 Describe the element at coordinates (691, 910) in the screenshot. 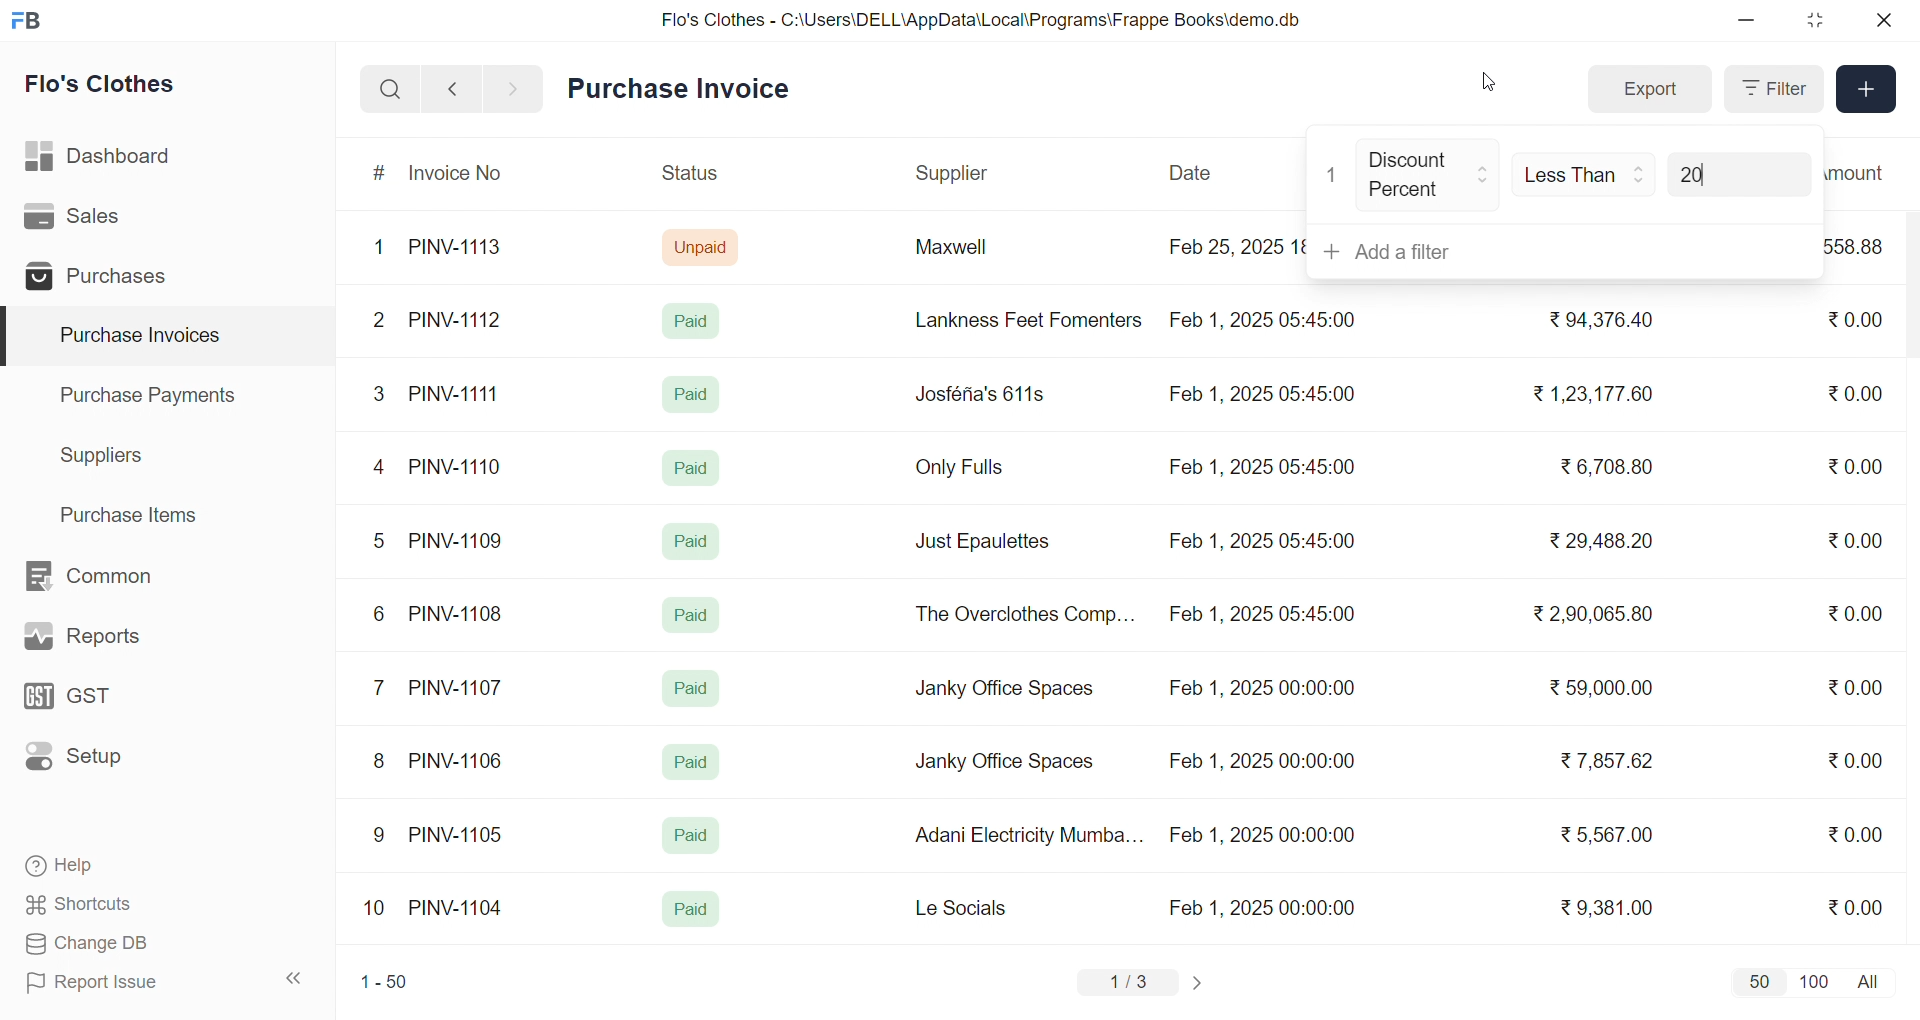

I see `Paid` at that location.